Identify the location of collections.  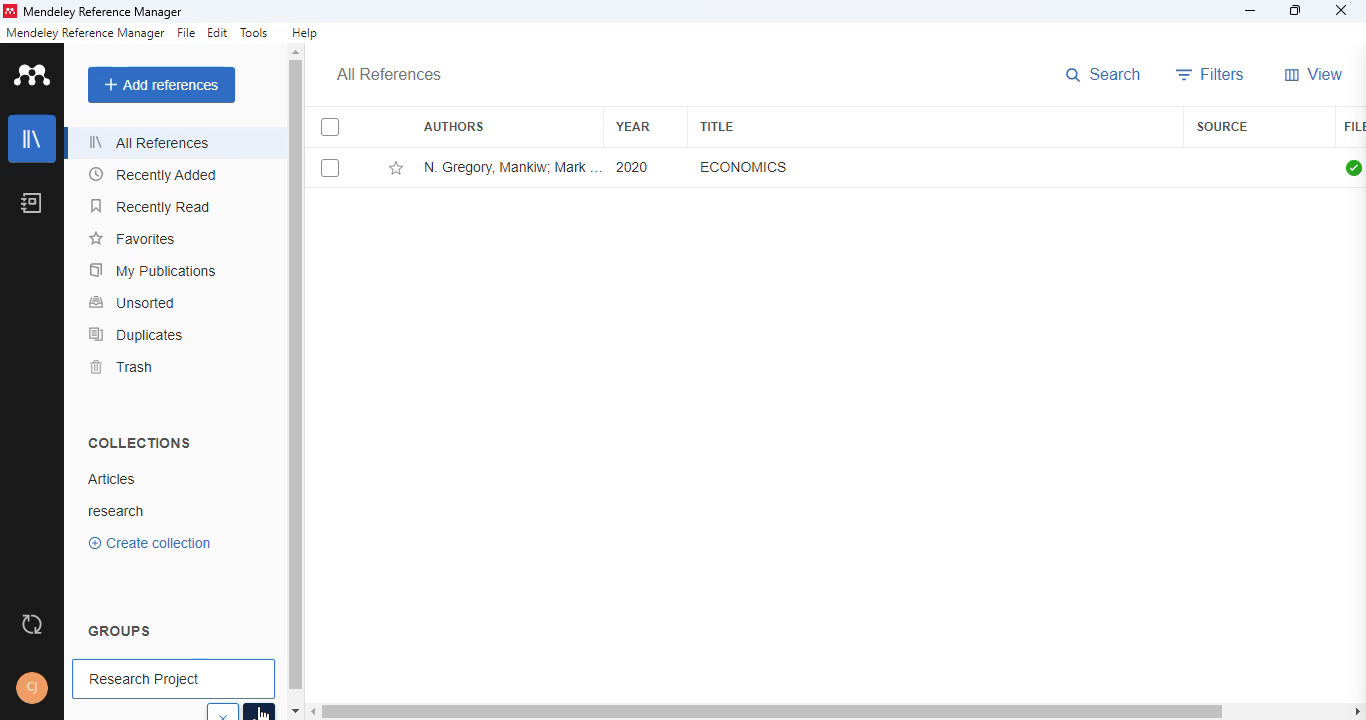
(141, 443).